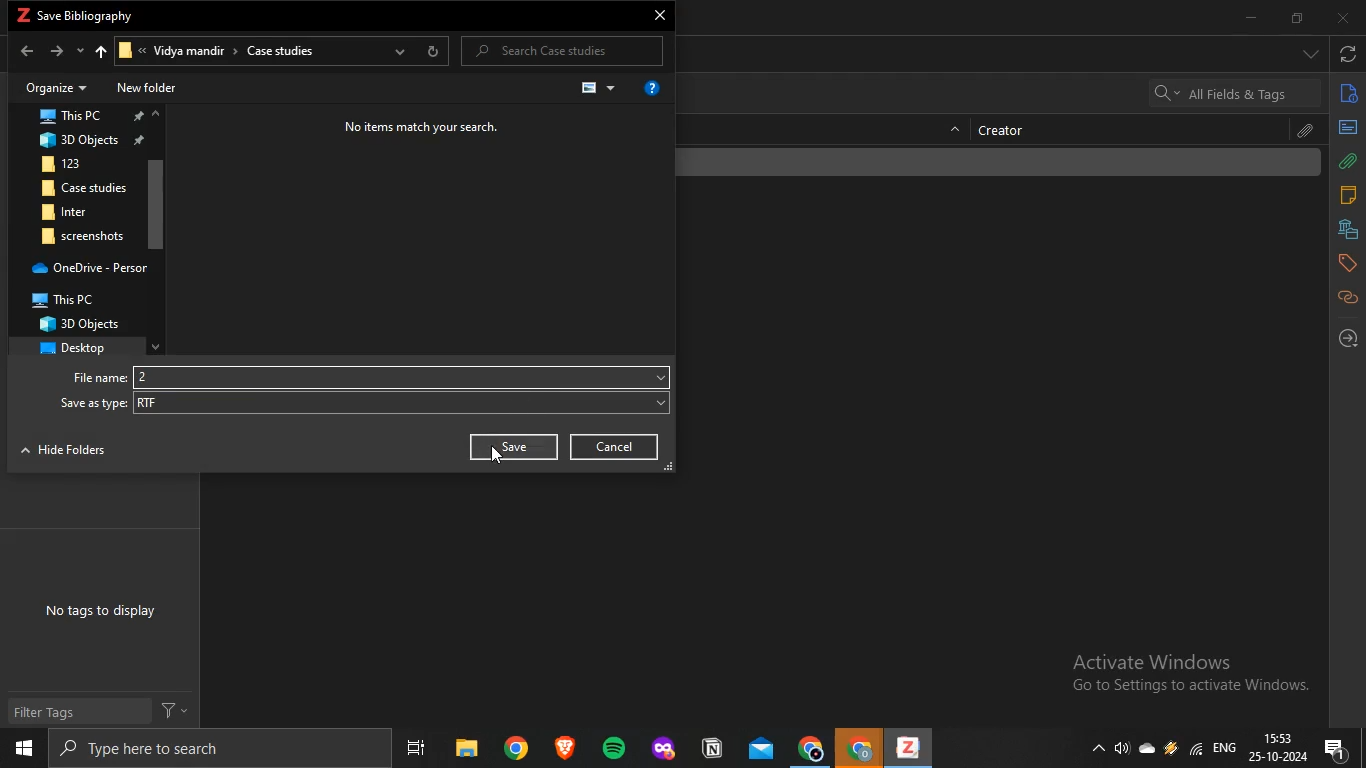 This screenshot has height=768, width=1366. What do you see at coordinates (78, 712) in the screenshot?
I see `Filter Tags` at bounding box center [78, 712].